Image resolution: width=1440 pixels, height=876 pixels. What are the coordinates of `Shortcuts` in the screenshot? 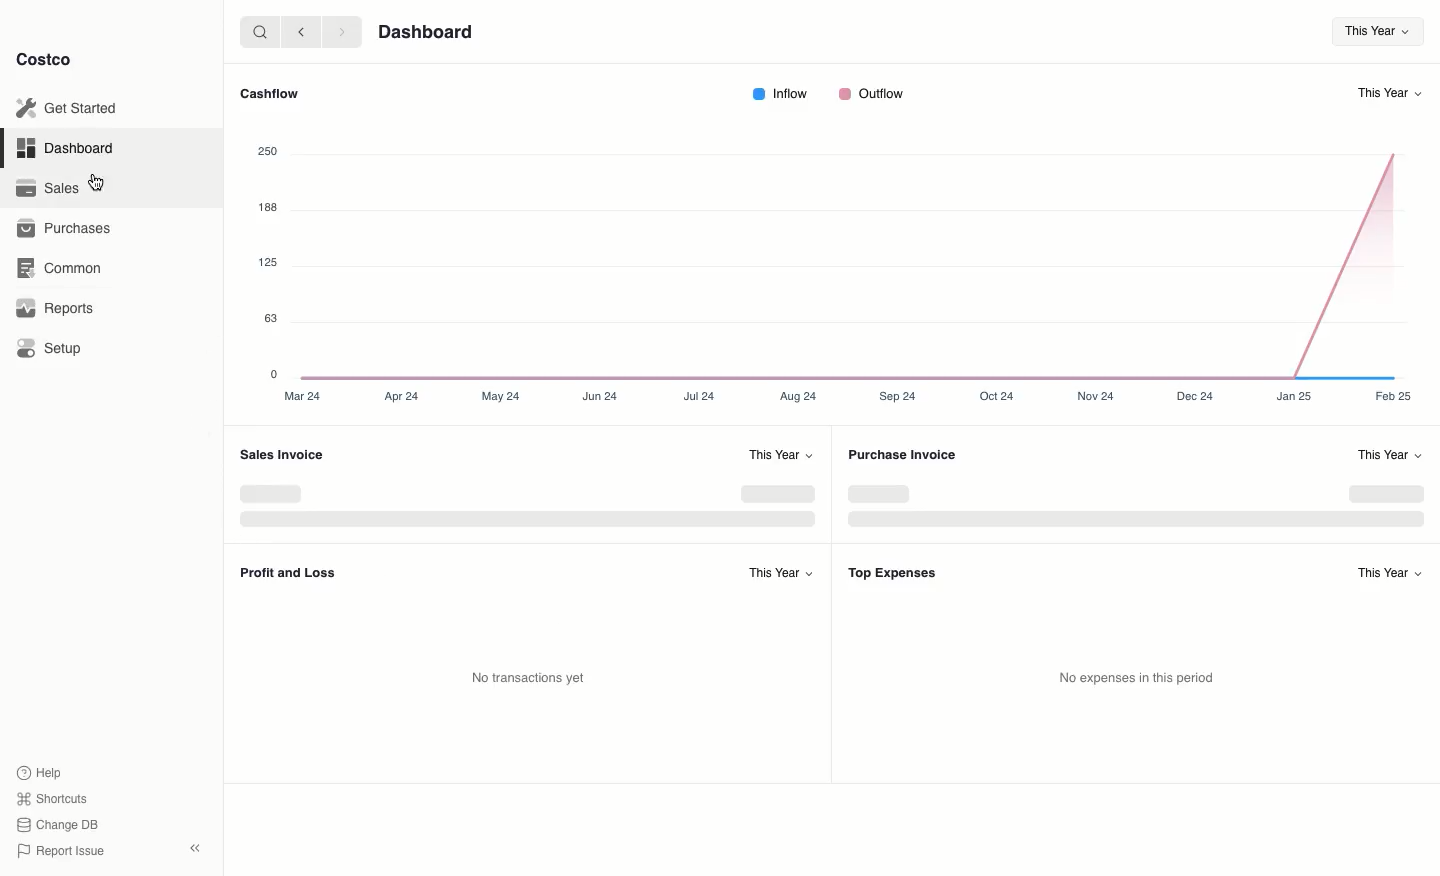 It's located at (51, 797).